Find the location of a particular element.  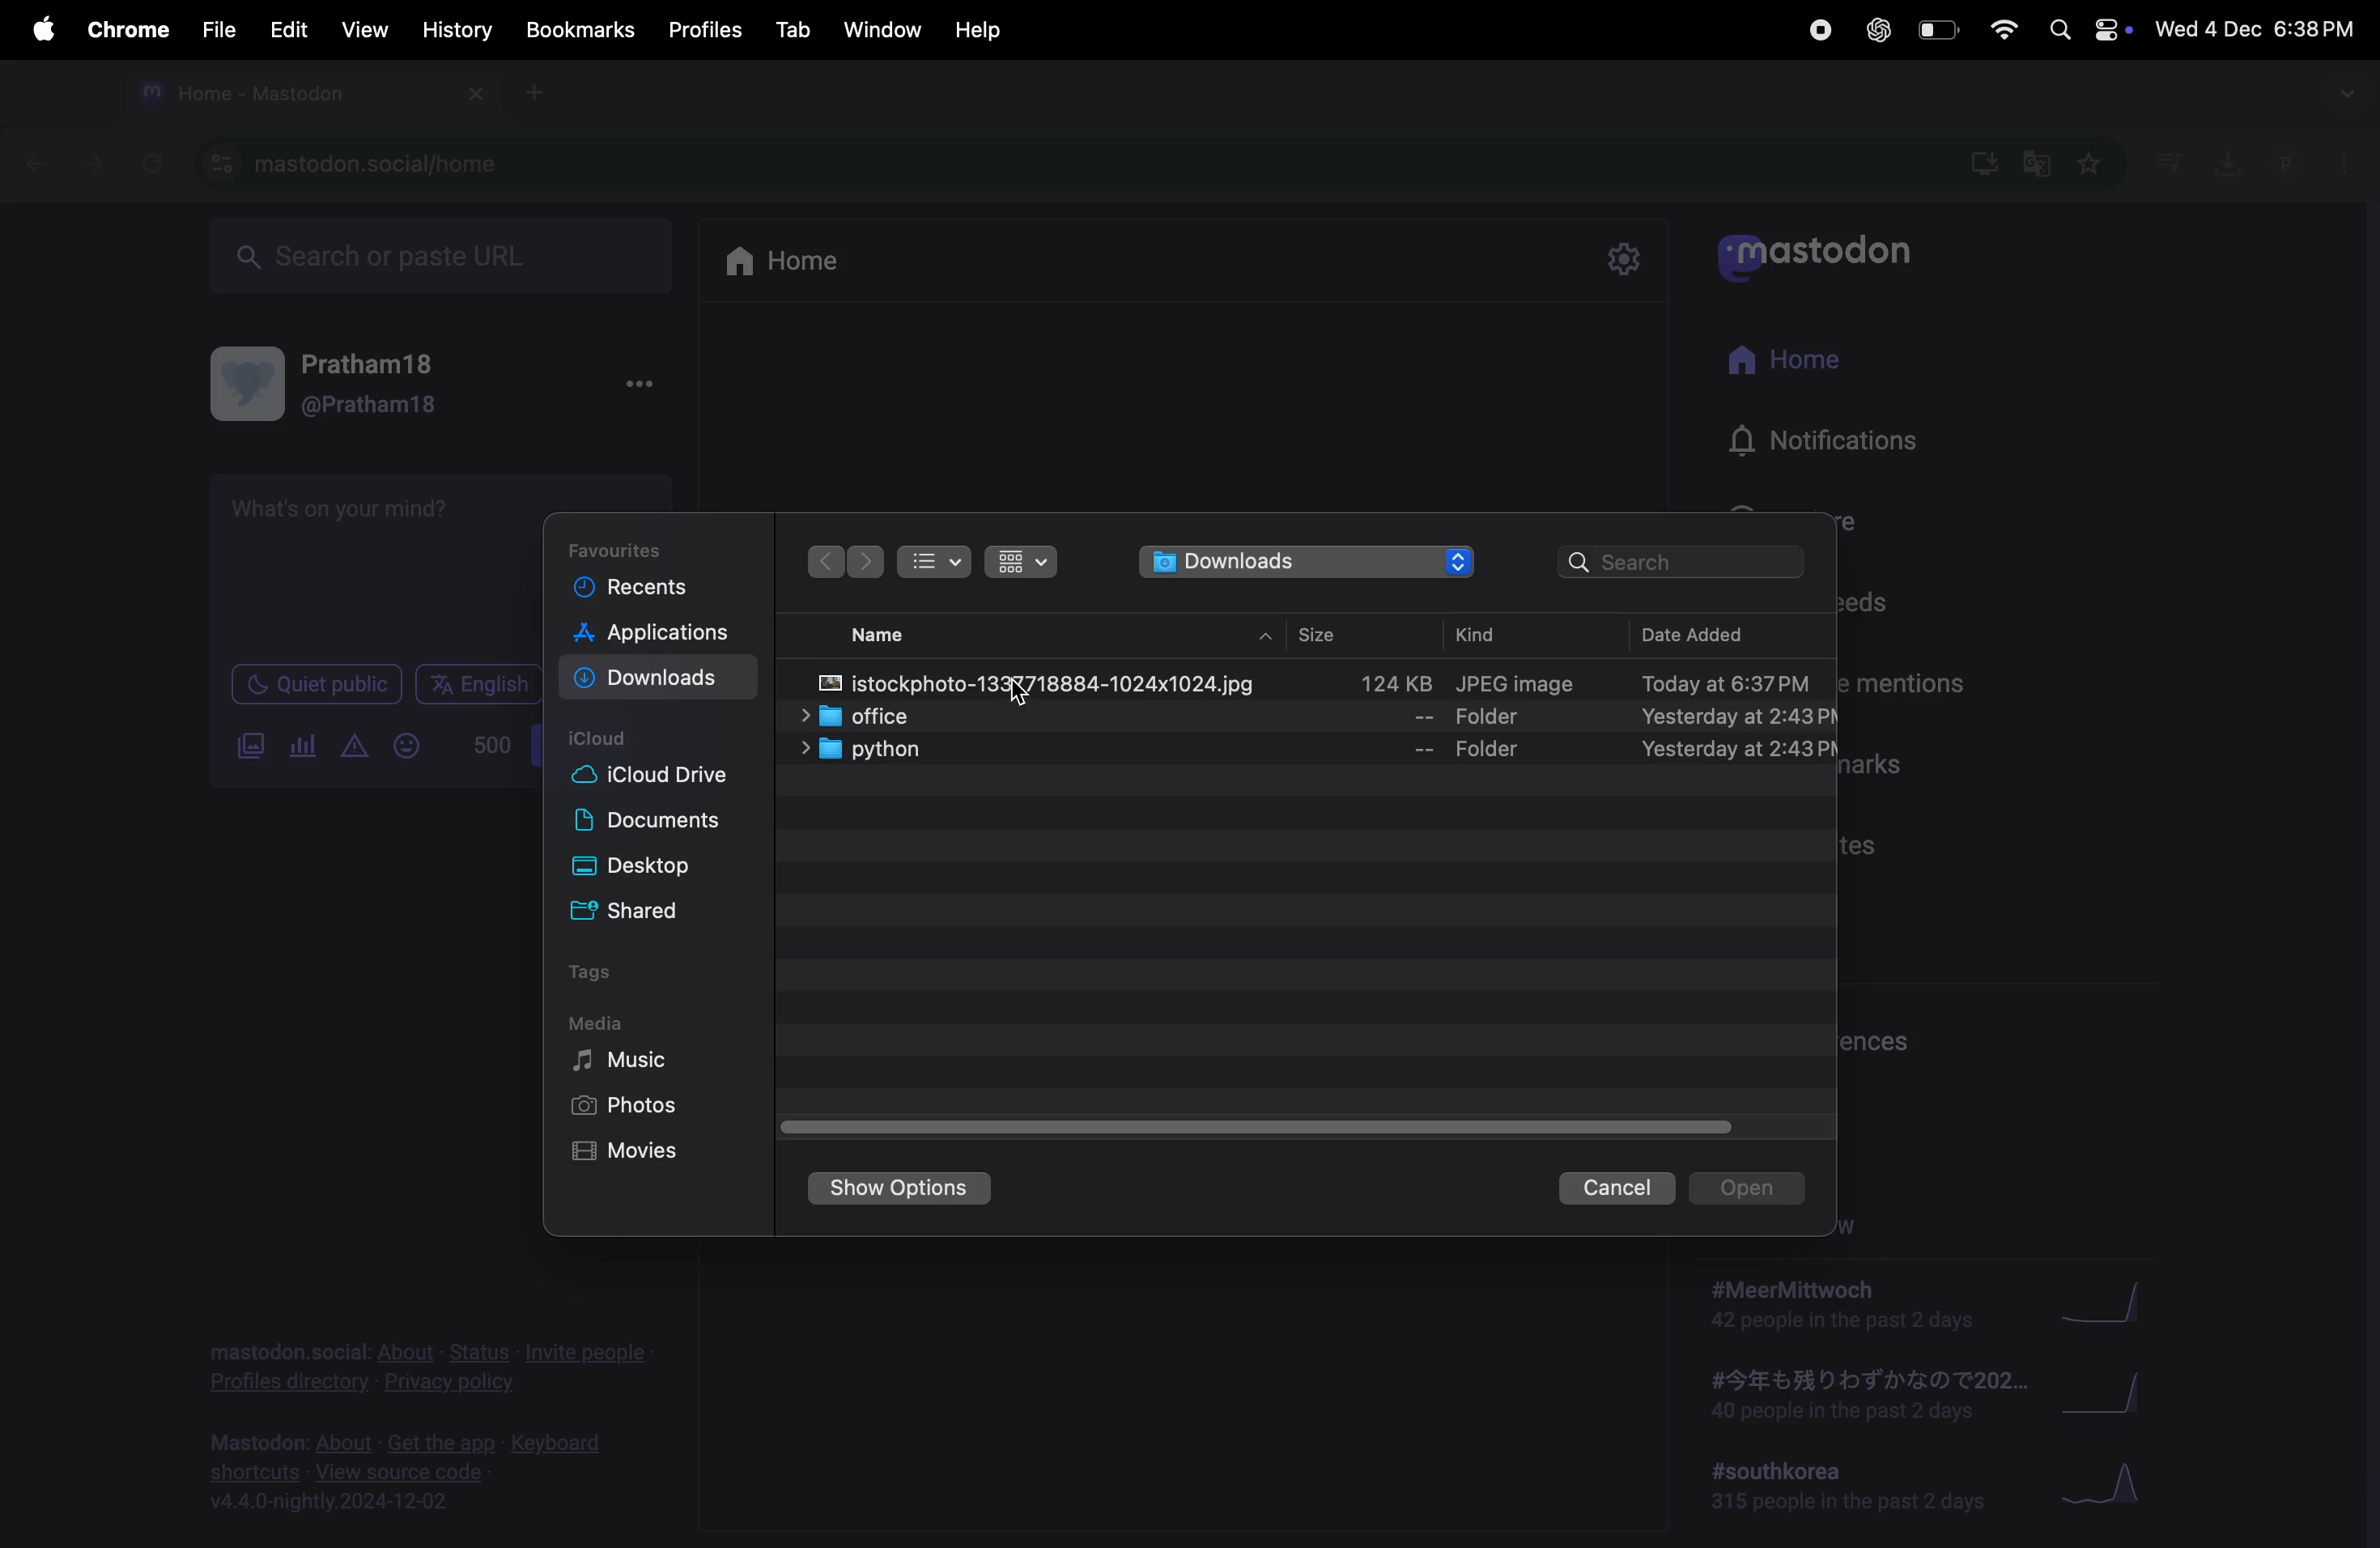

book marks is located at coordinates (576, 29).